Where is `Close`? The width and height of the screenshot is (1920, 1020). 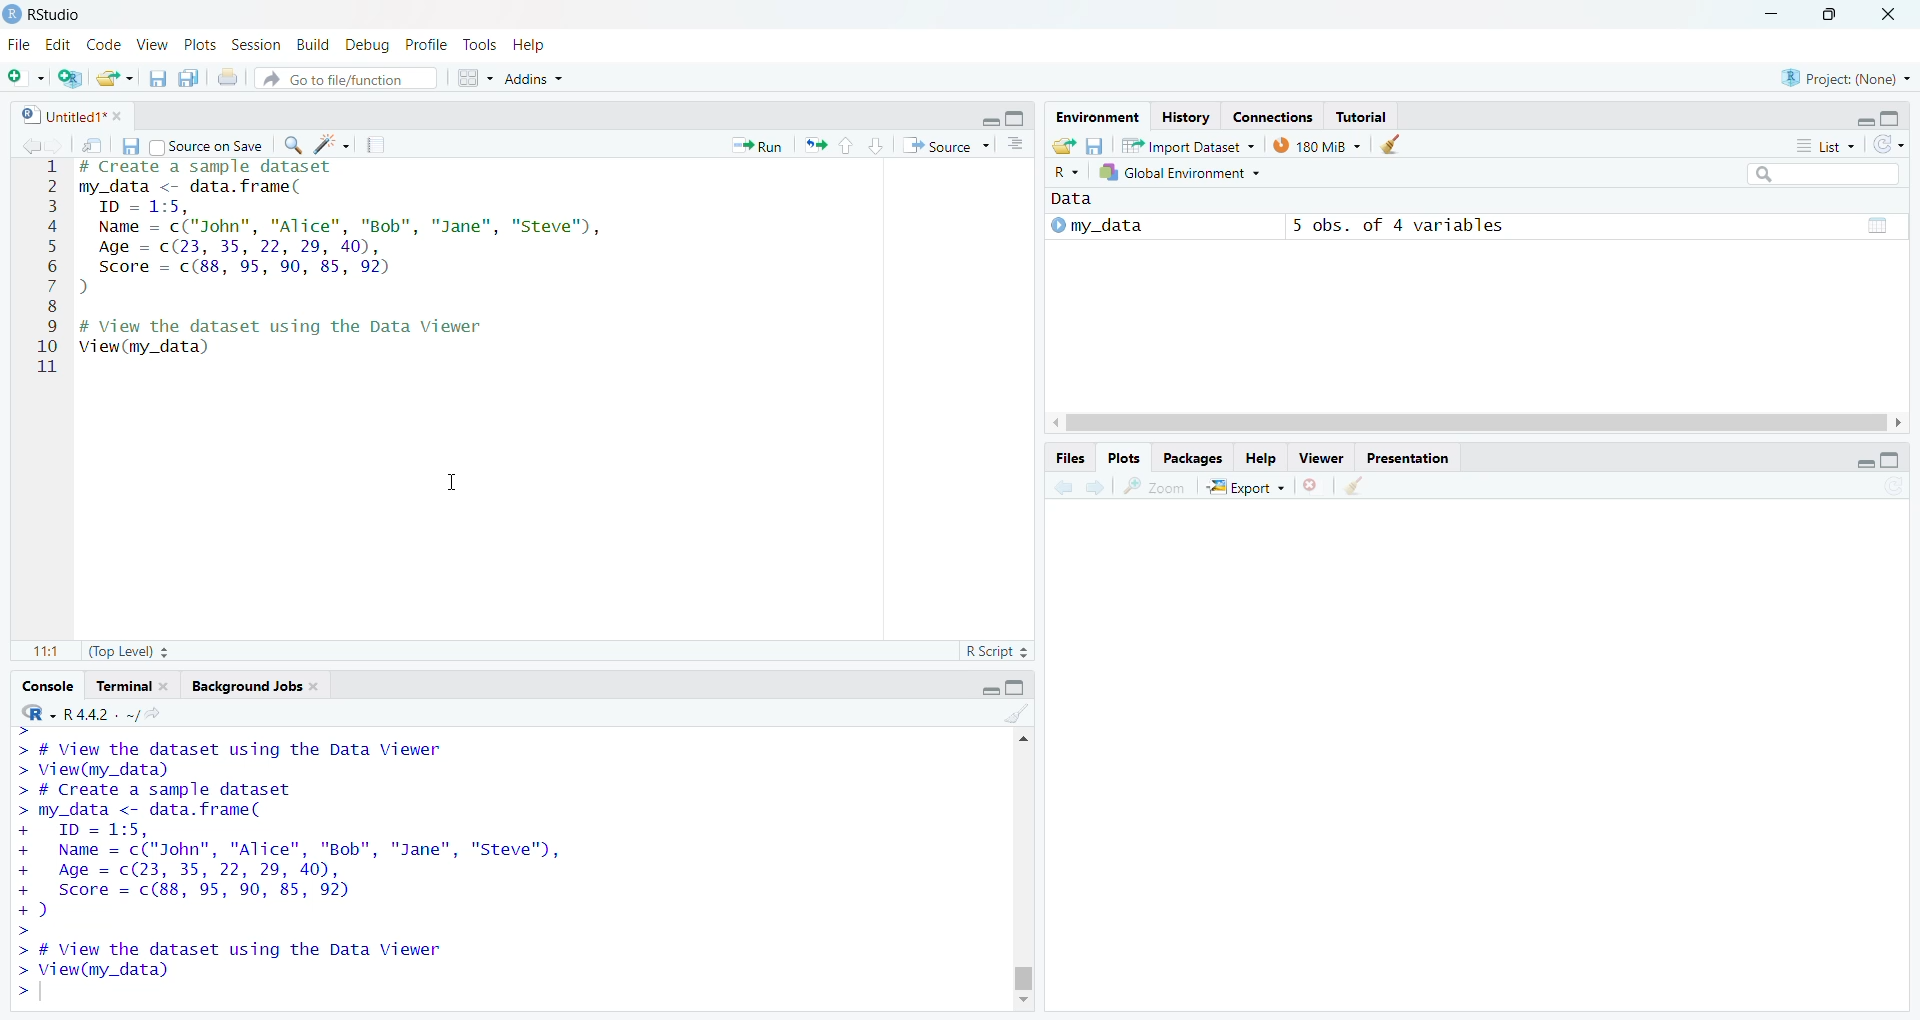 Close is located at coordinates (1886, 15).